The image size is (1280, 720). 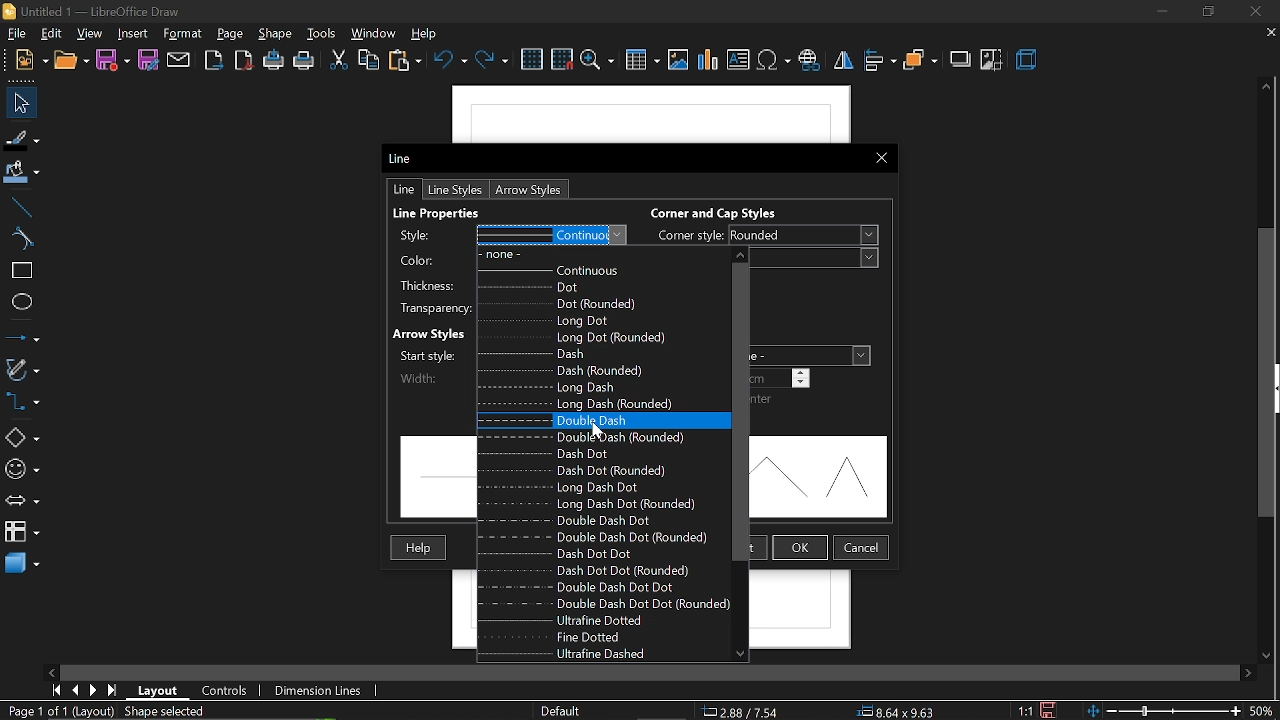 I want to click on save, so click(x=1052, y=709).